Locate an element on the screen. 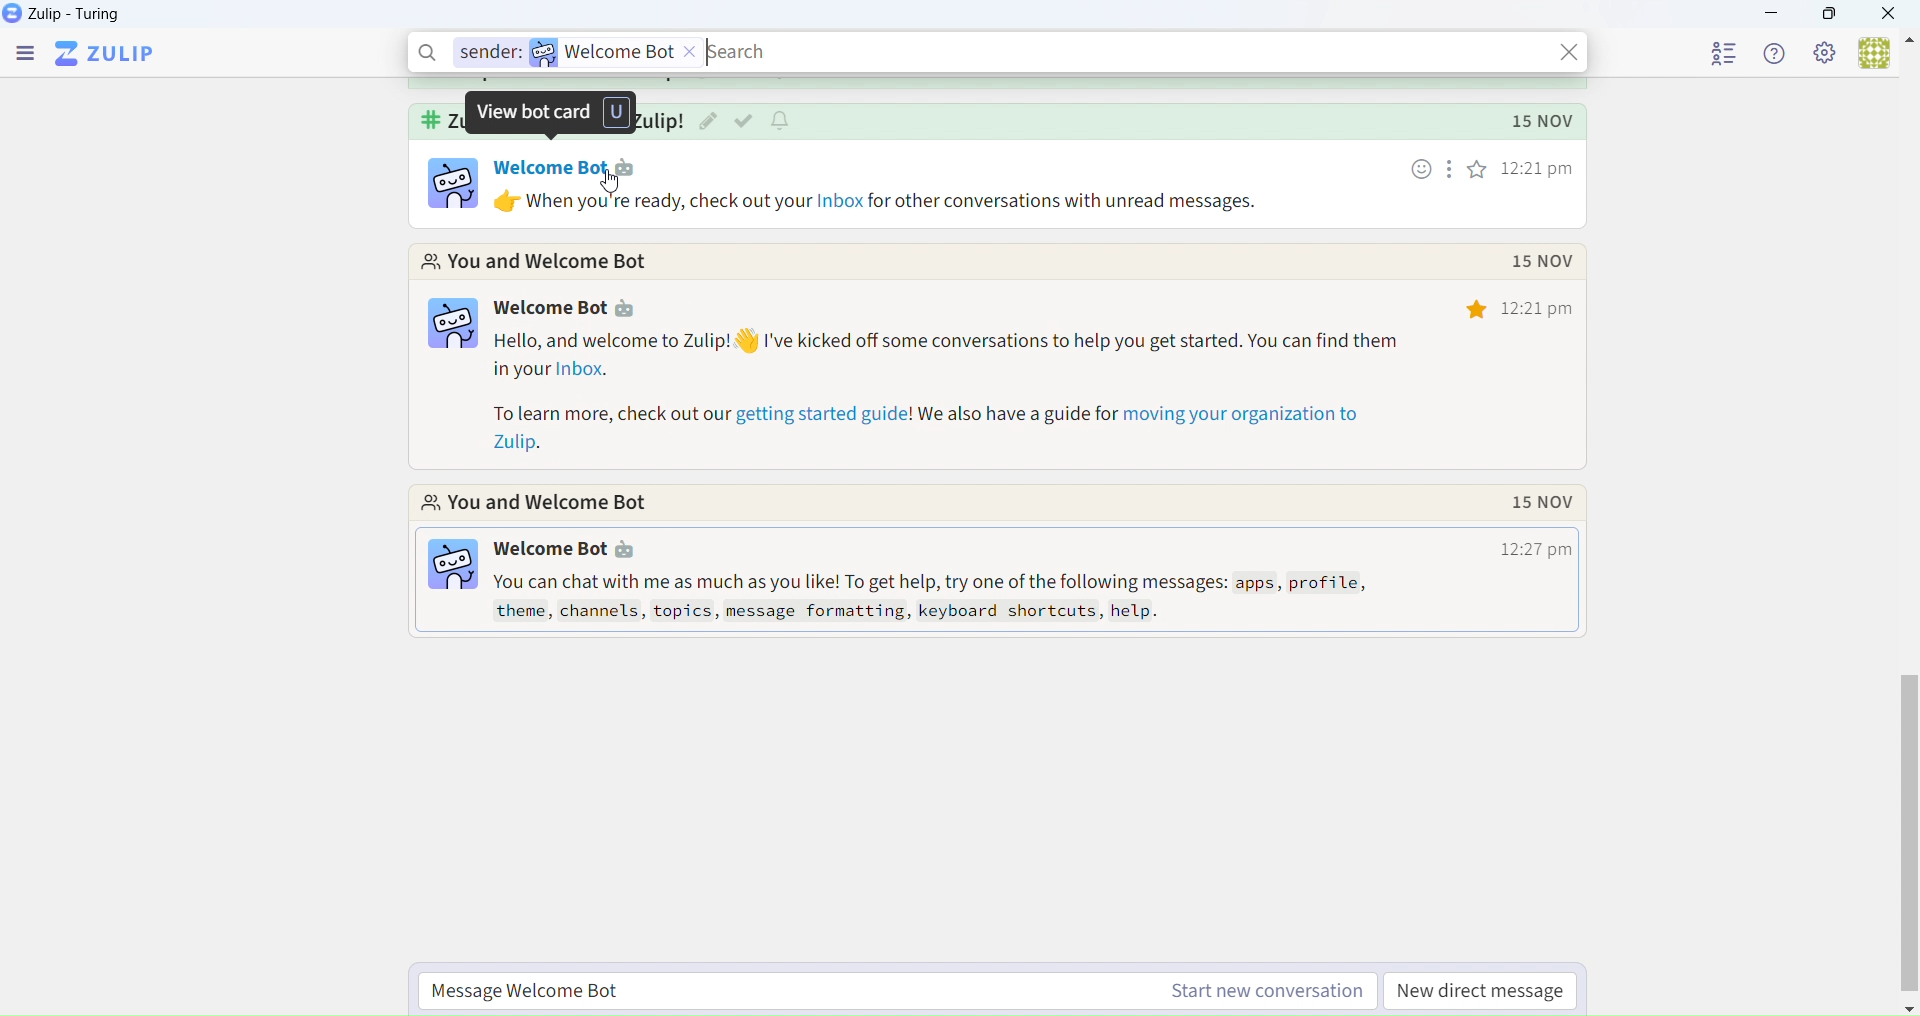 The width and height of the screenshot is (1920, 1016). Message Welcome Bot is located at coordinates (892, 987).